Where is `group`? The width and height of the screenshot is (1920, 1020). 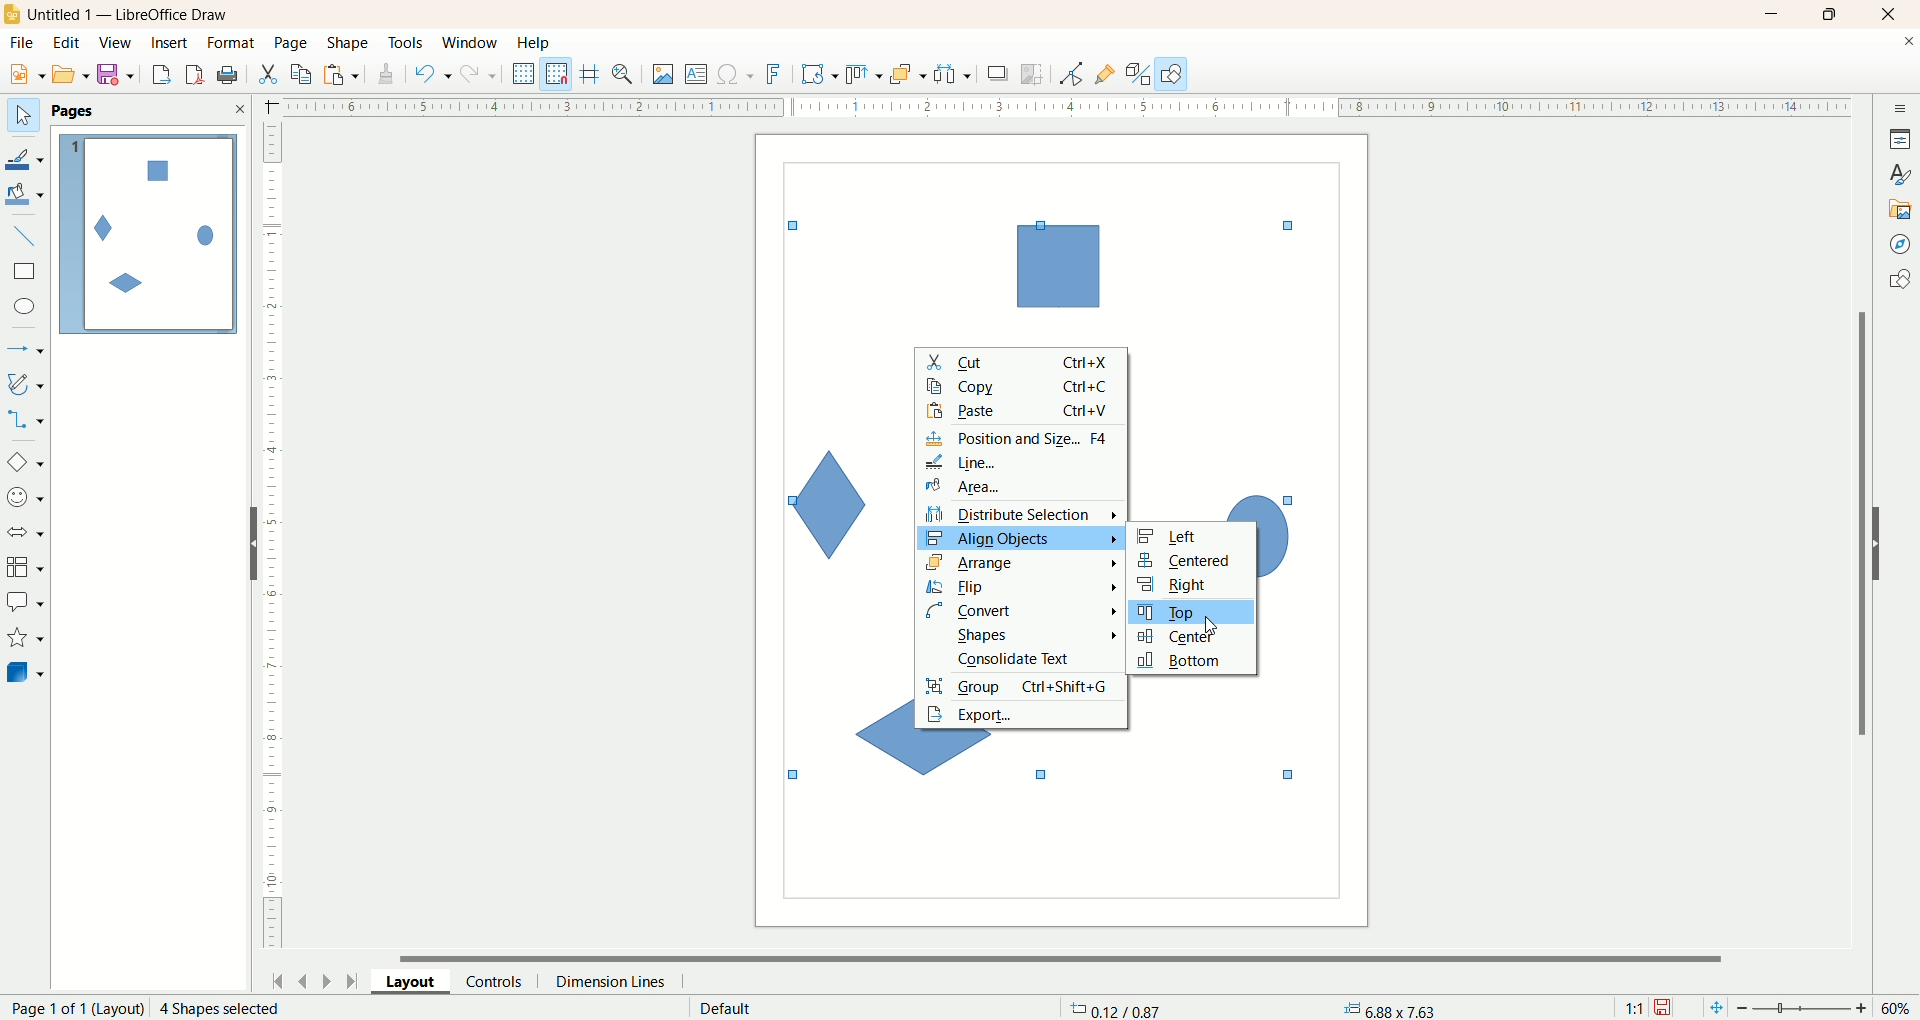 group is located at coordinates (1021, 685).